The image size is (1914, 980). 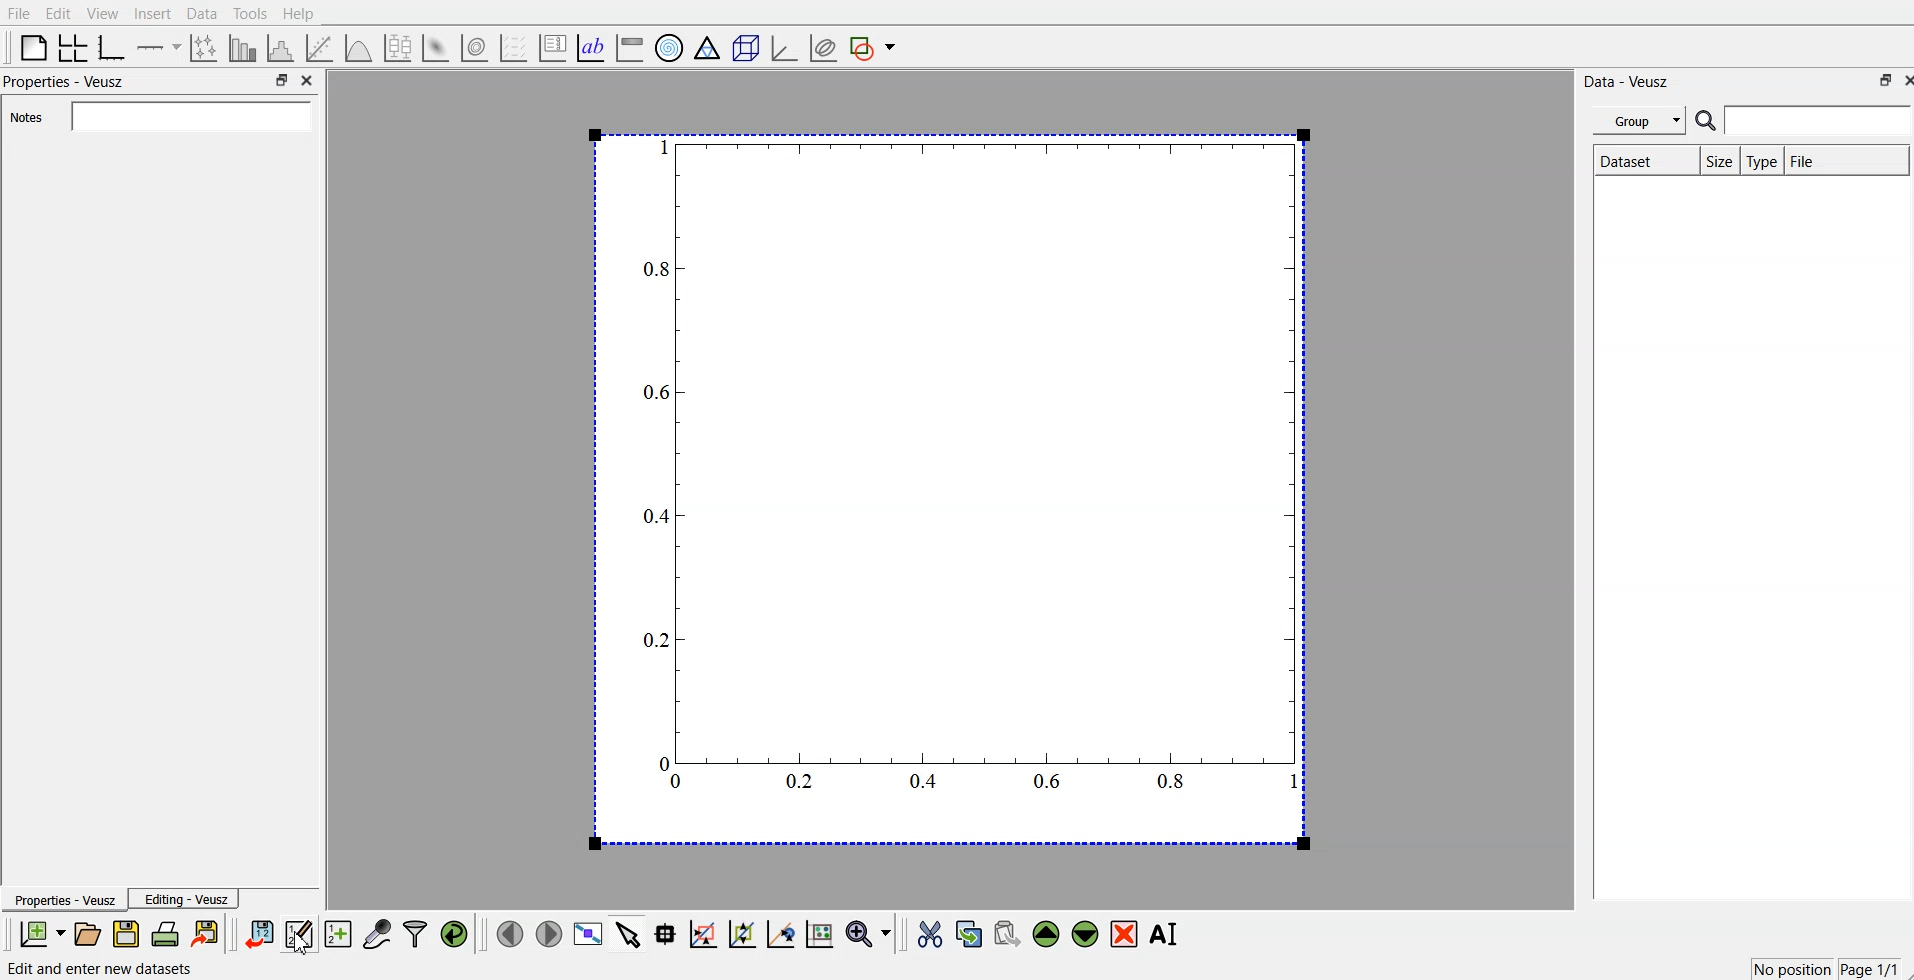 What do you see at coordinates (511, 933) in the screenshot?
I see `move to previous page` at bounding box center [511, 933].